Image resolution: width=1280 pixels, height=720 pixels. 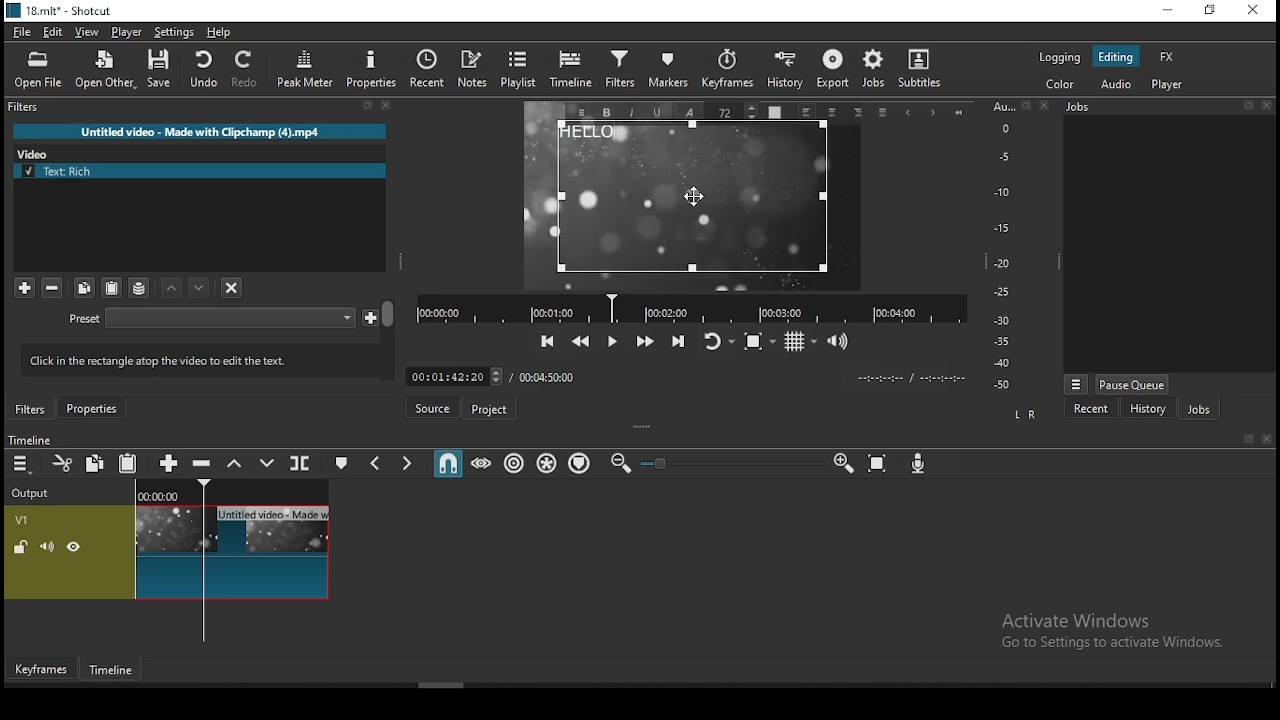 What do you see at coordinates (721, 341) in the screenshot?
I see `toggle player looping` at bounding box center [721, 341].